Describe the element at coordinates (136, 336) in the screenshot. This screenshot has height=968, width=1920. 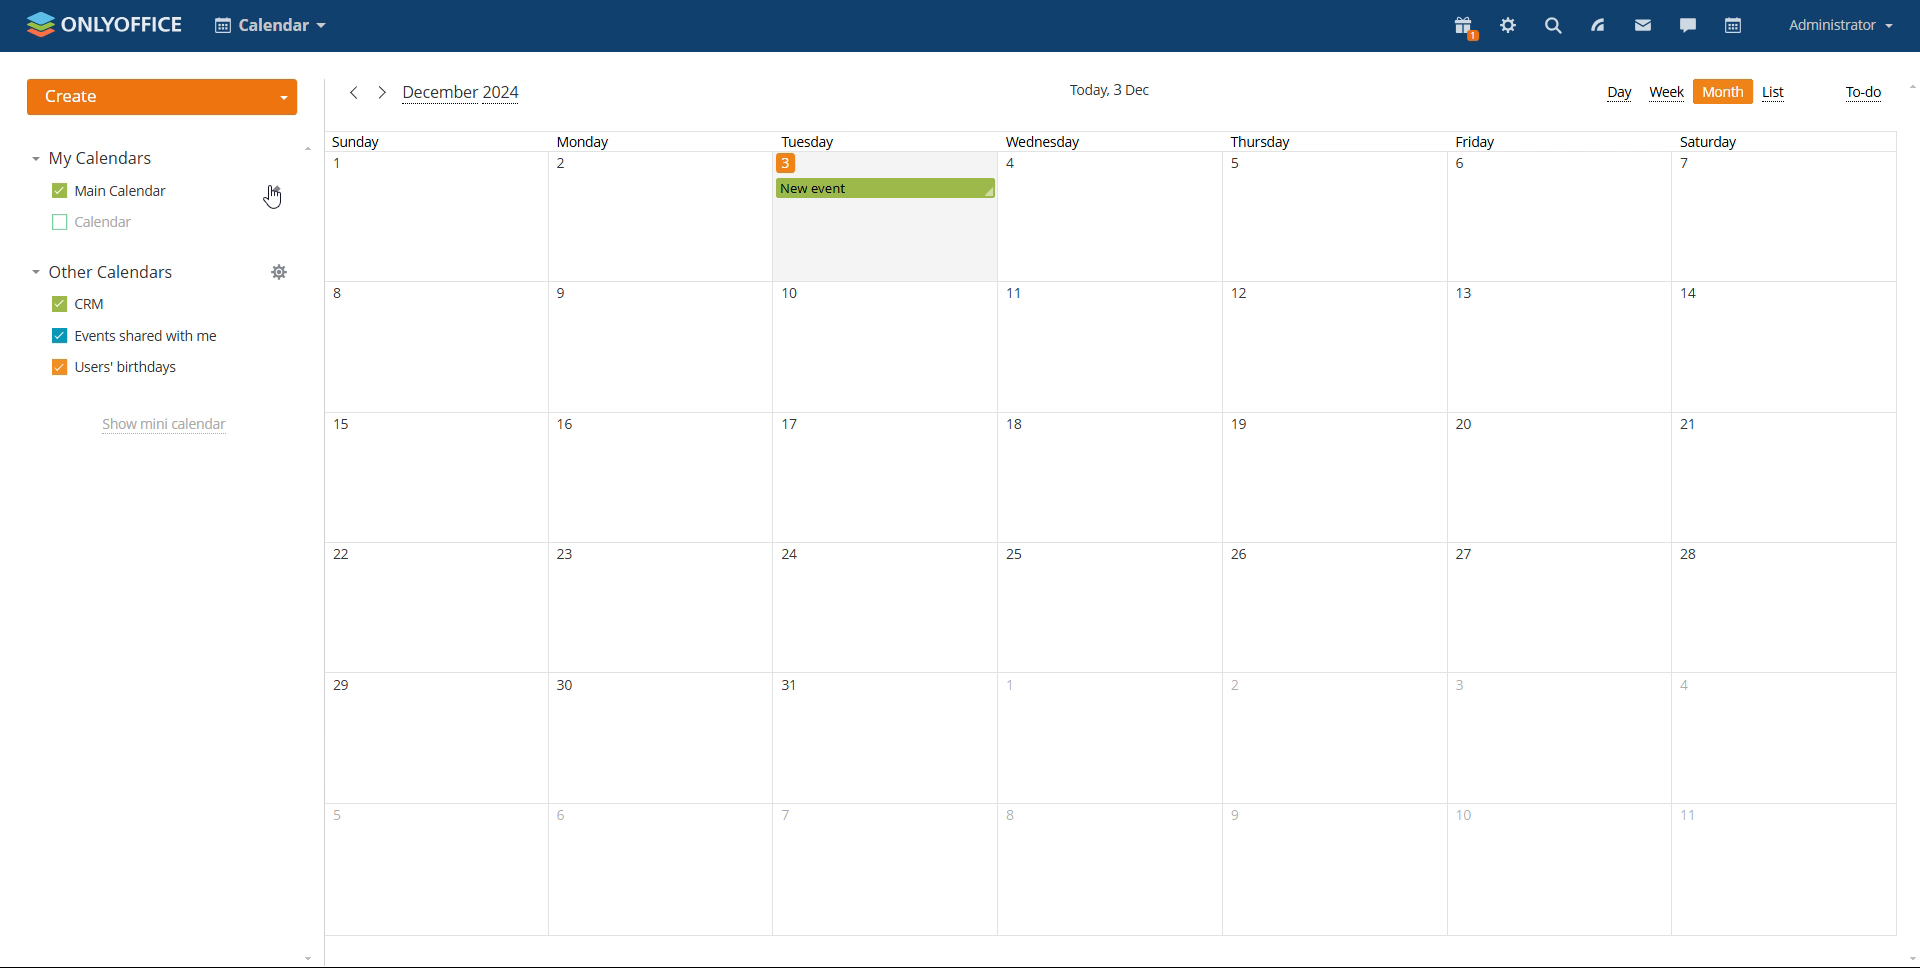
I see `events shared with me` at that location.